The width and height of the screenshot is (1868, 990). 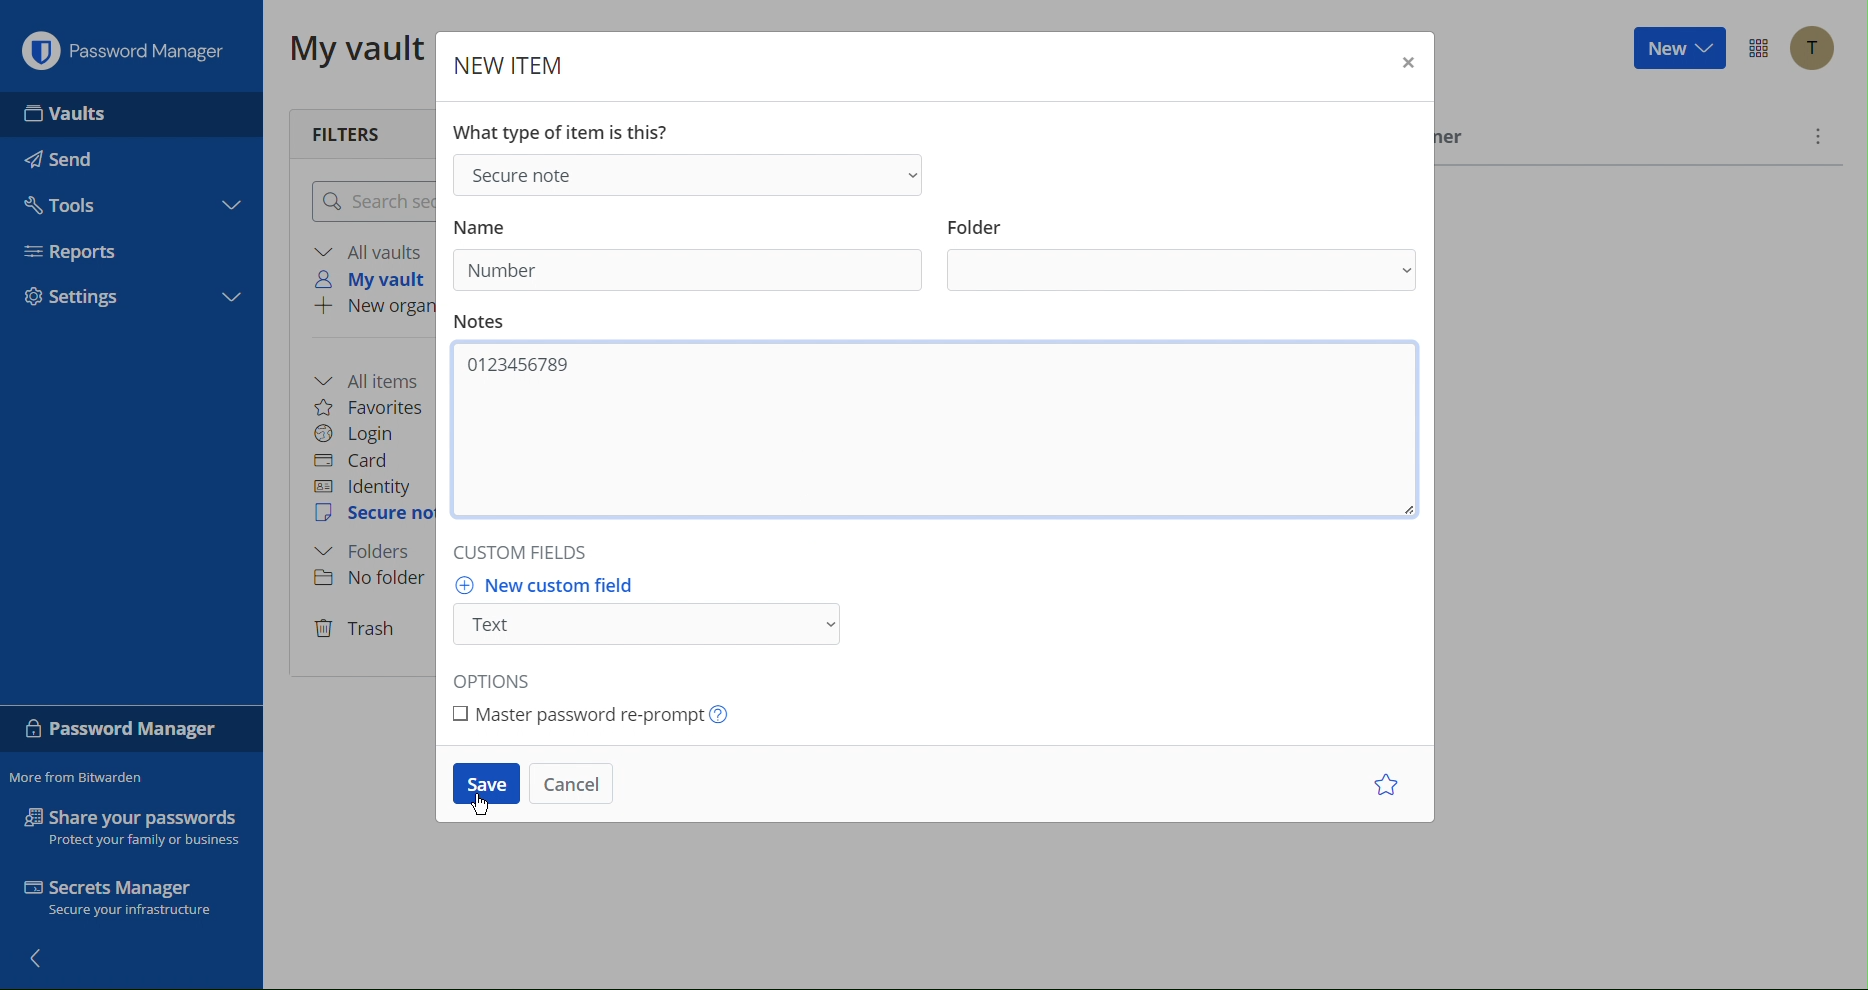 I want to click on Card, so click(x=362, y=459).